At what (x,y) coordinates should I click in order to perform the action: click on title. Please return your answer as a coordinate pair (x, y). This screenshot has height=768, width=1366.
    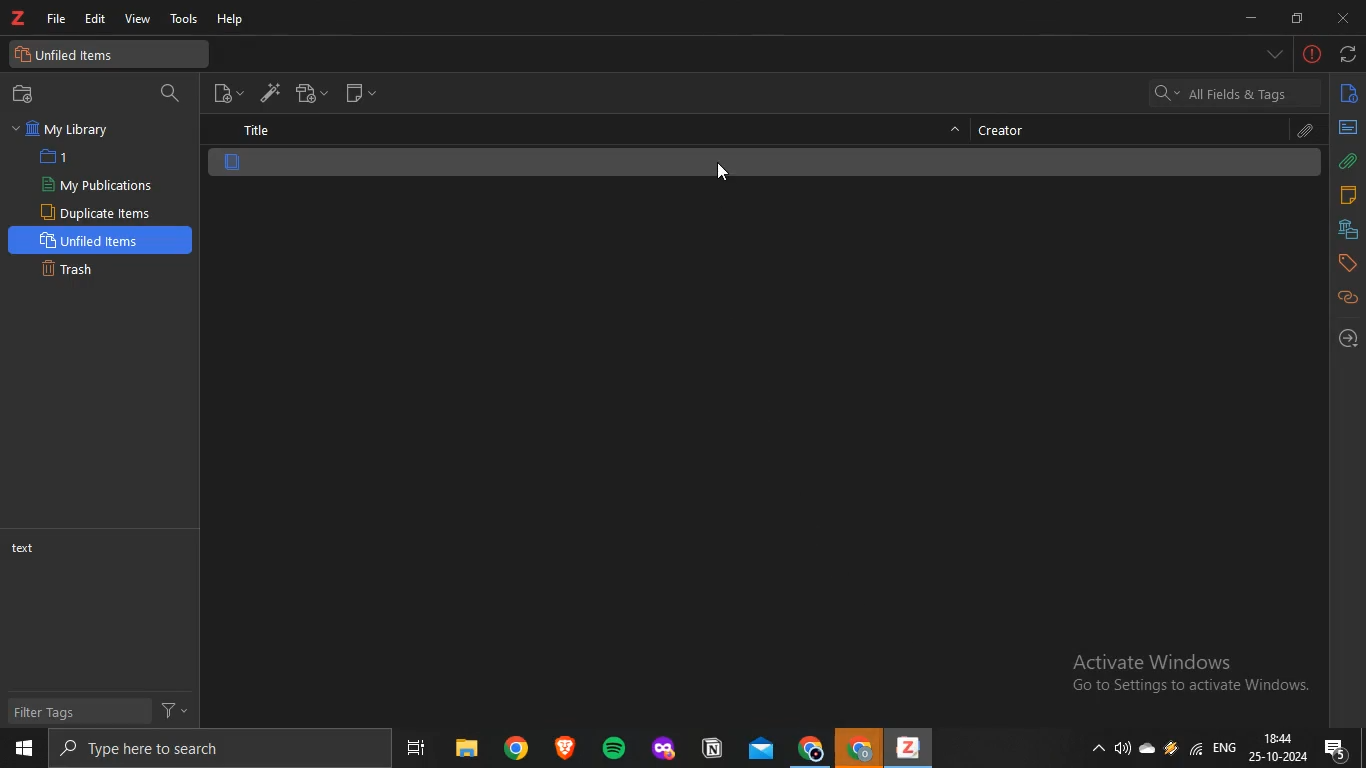
    Looking at the image, I should click on (315, 129).